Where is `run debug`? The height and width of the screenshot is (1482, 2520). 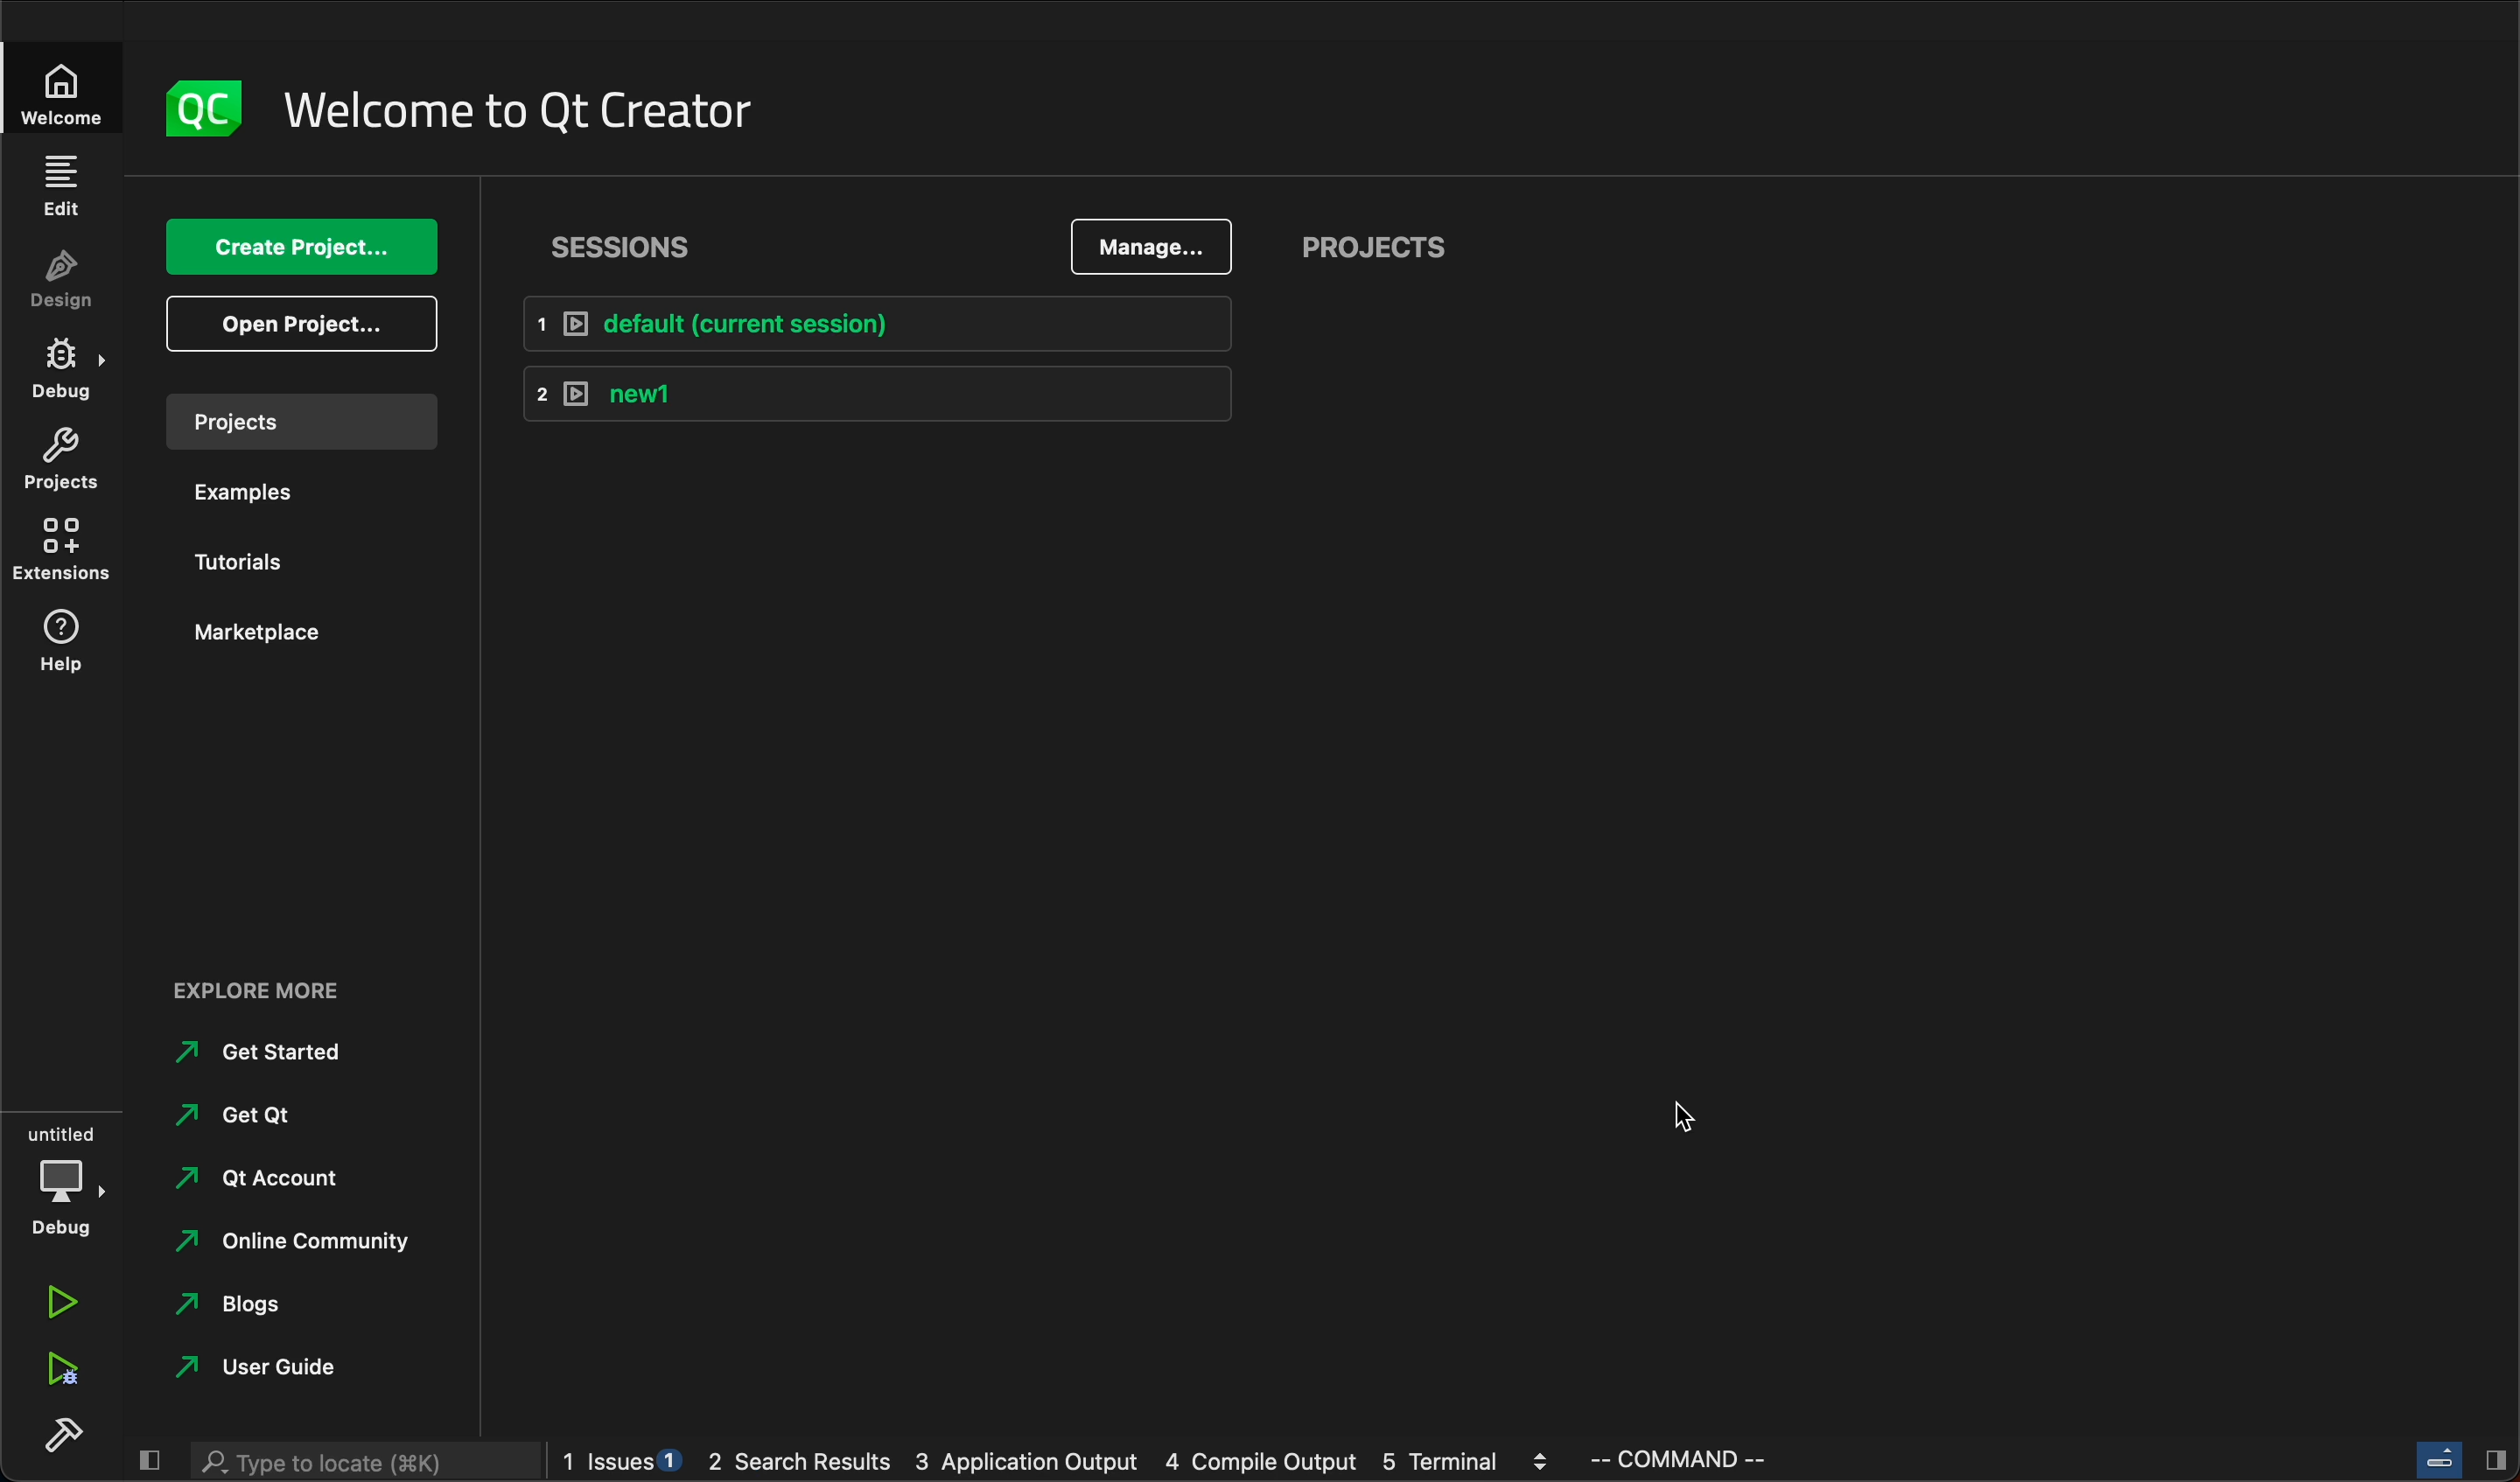
run debug is located at coordinates (60, 1369).